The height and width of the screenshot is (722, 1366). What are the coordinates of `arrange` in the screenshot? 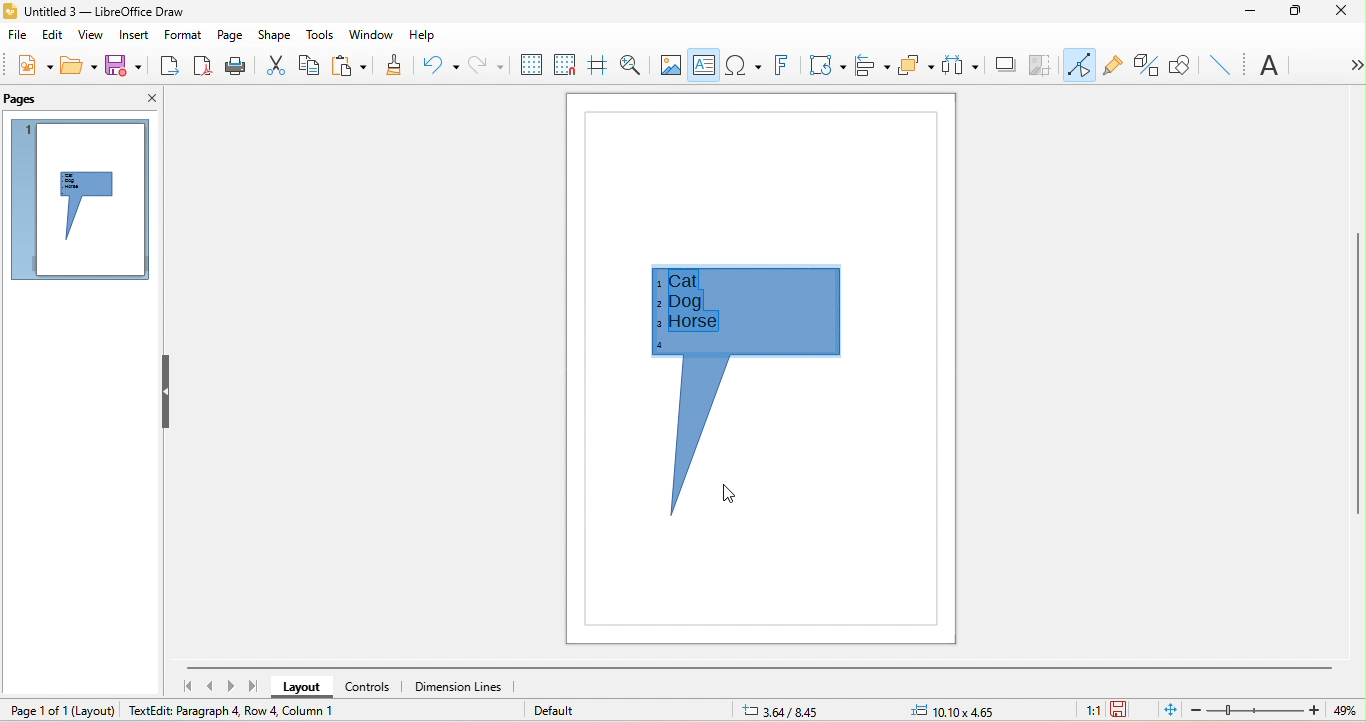 It's located at (917, 66).